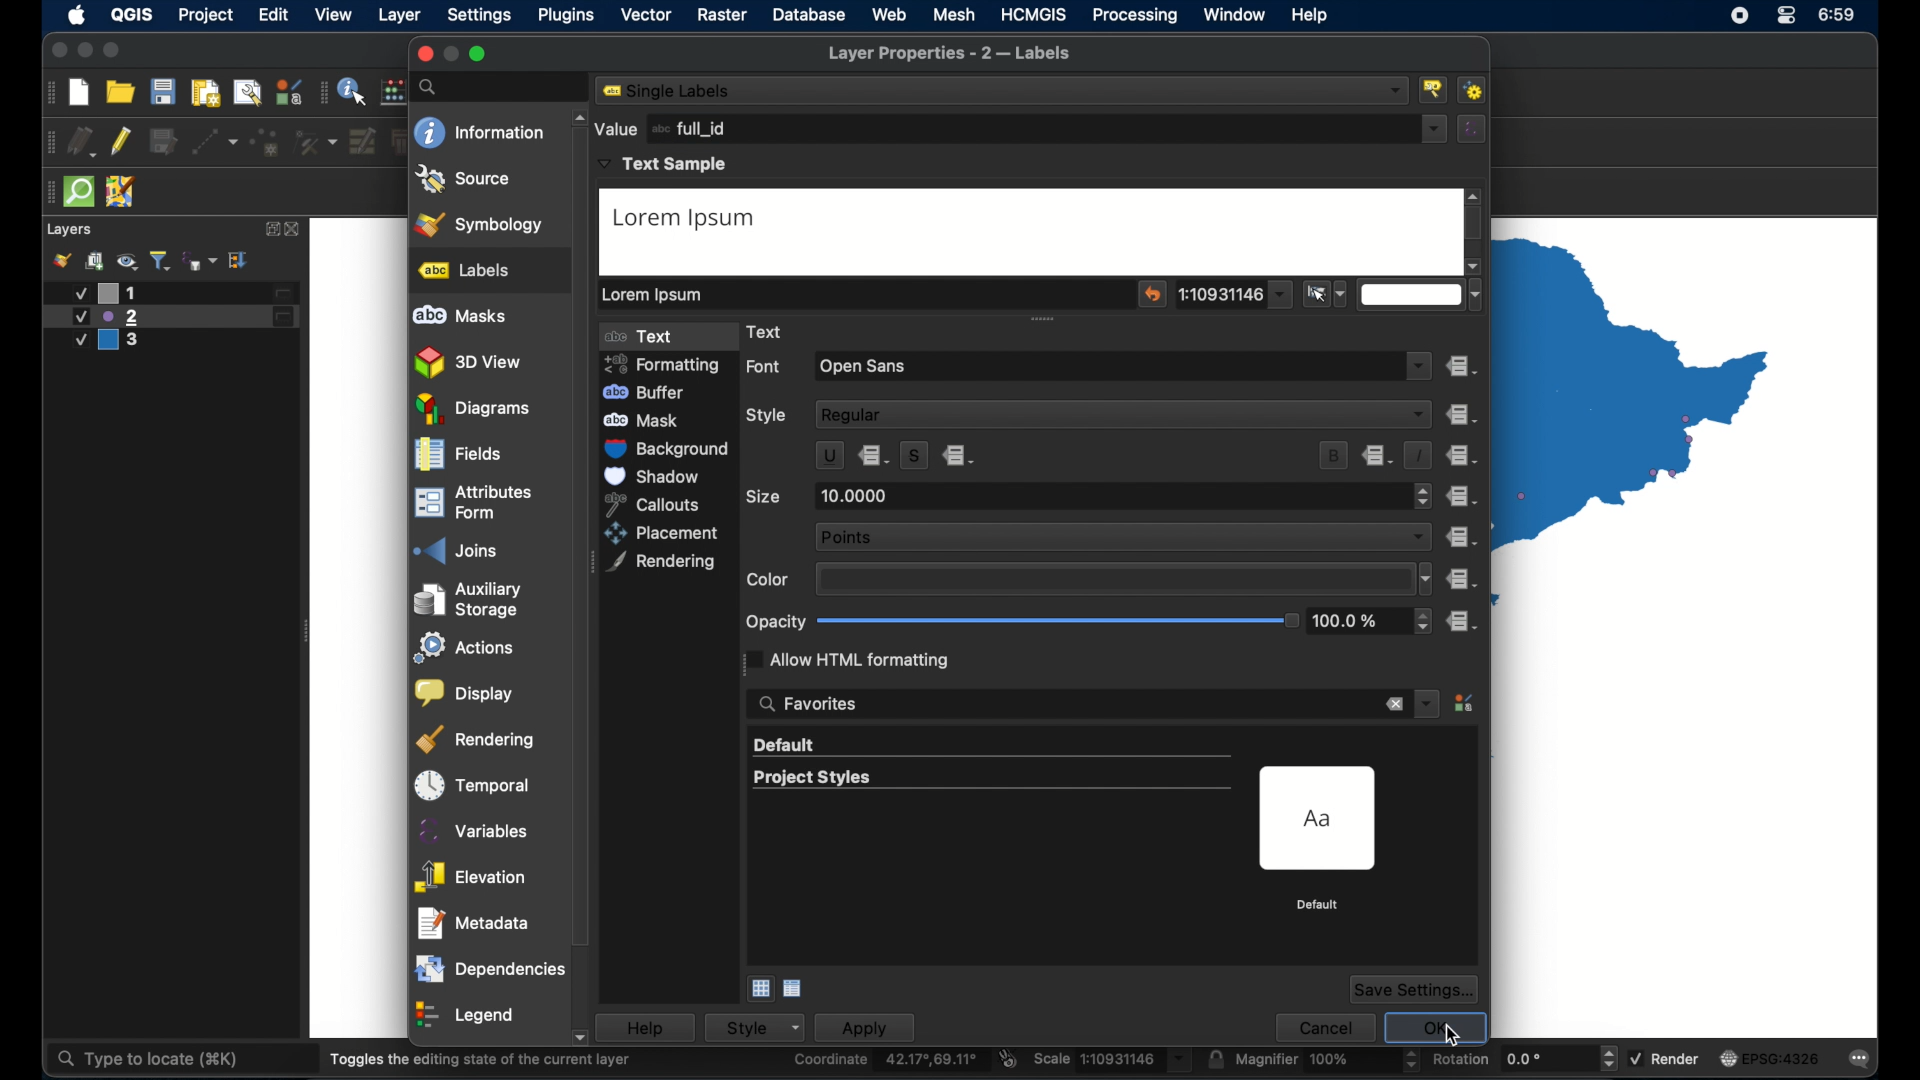 The image size is (1920, 1080). Describe the element at coordinates (769, 580) in the screenshot. I see `color` at that location.